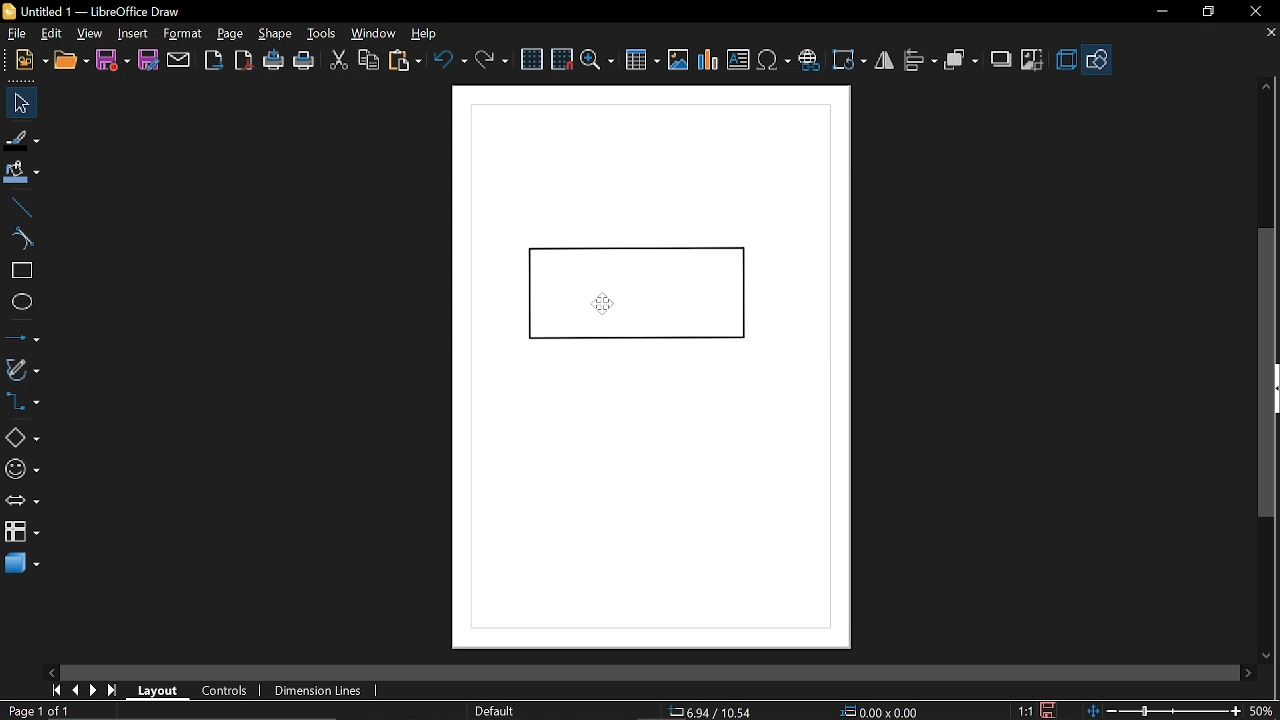 The width and height of the screenshot is (1280, 720). I want to click on cut, so click(339, 62).